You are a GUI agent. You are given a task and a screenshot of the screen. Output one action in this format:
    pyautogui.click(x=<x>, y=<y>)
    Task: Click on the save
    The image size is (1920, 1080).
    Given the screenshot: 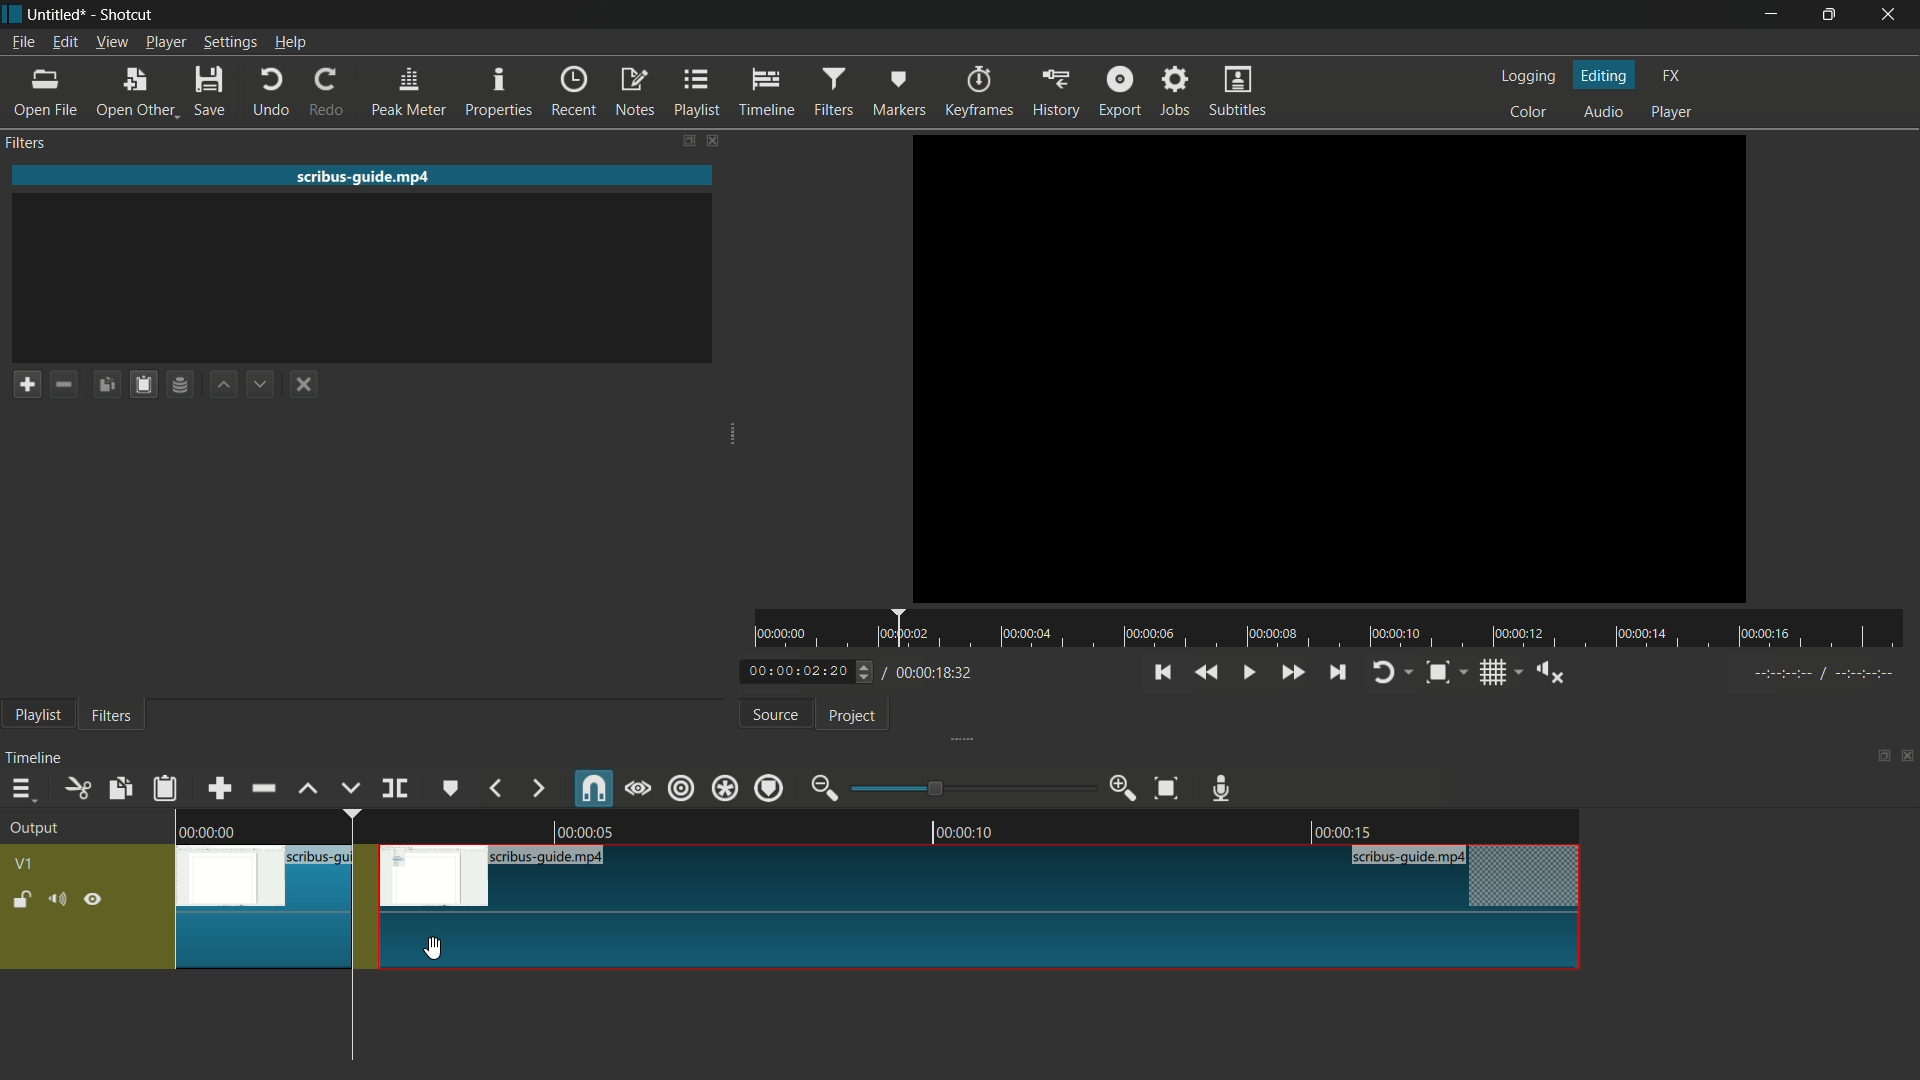 What is the action you would take?
    pyautogui.click(x=208, y=90)
    